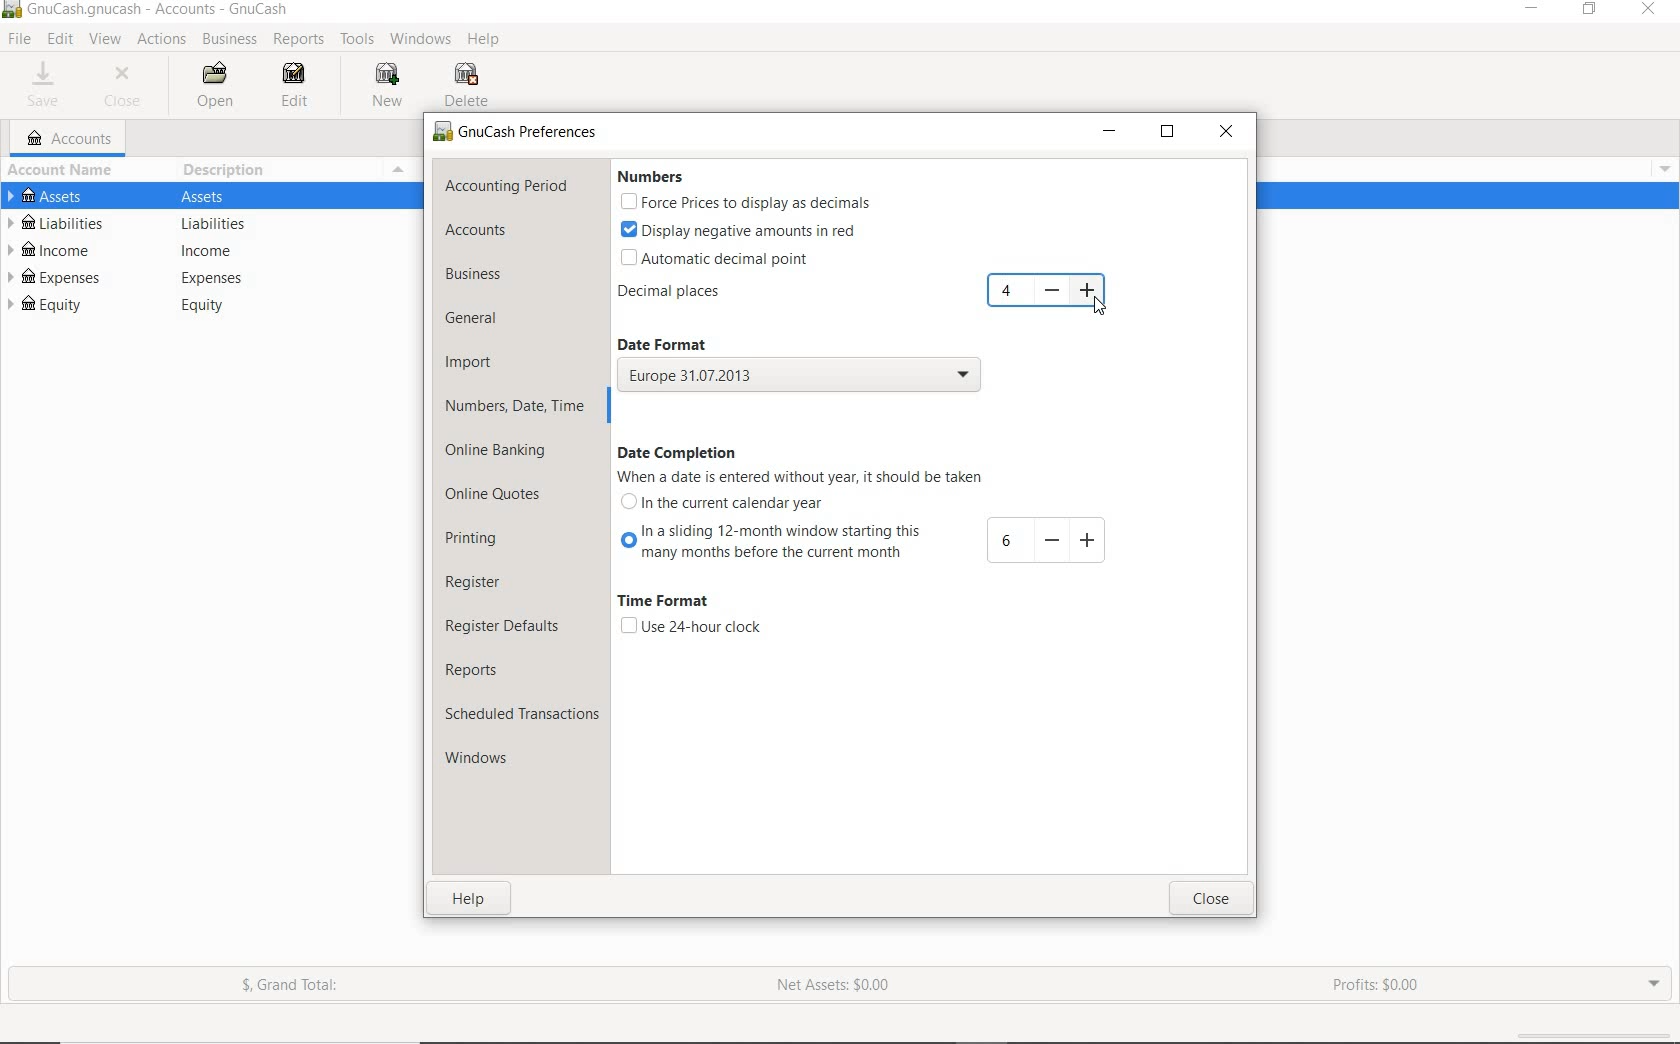 Image resolution: width=1680 pixels, height=1044 pixels. Describe the element at coordinates (298, 40) in the screenshot. I see `REPORTS` at that location.